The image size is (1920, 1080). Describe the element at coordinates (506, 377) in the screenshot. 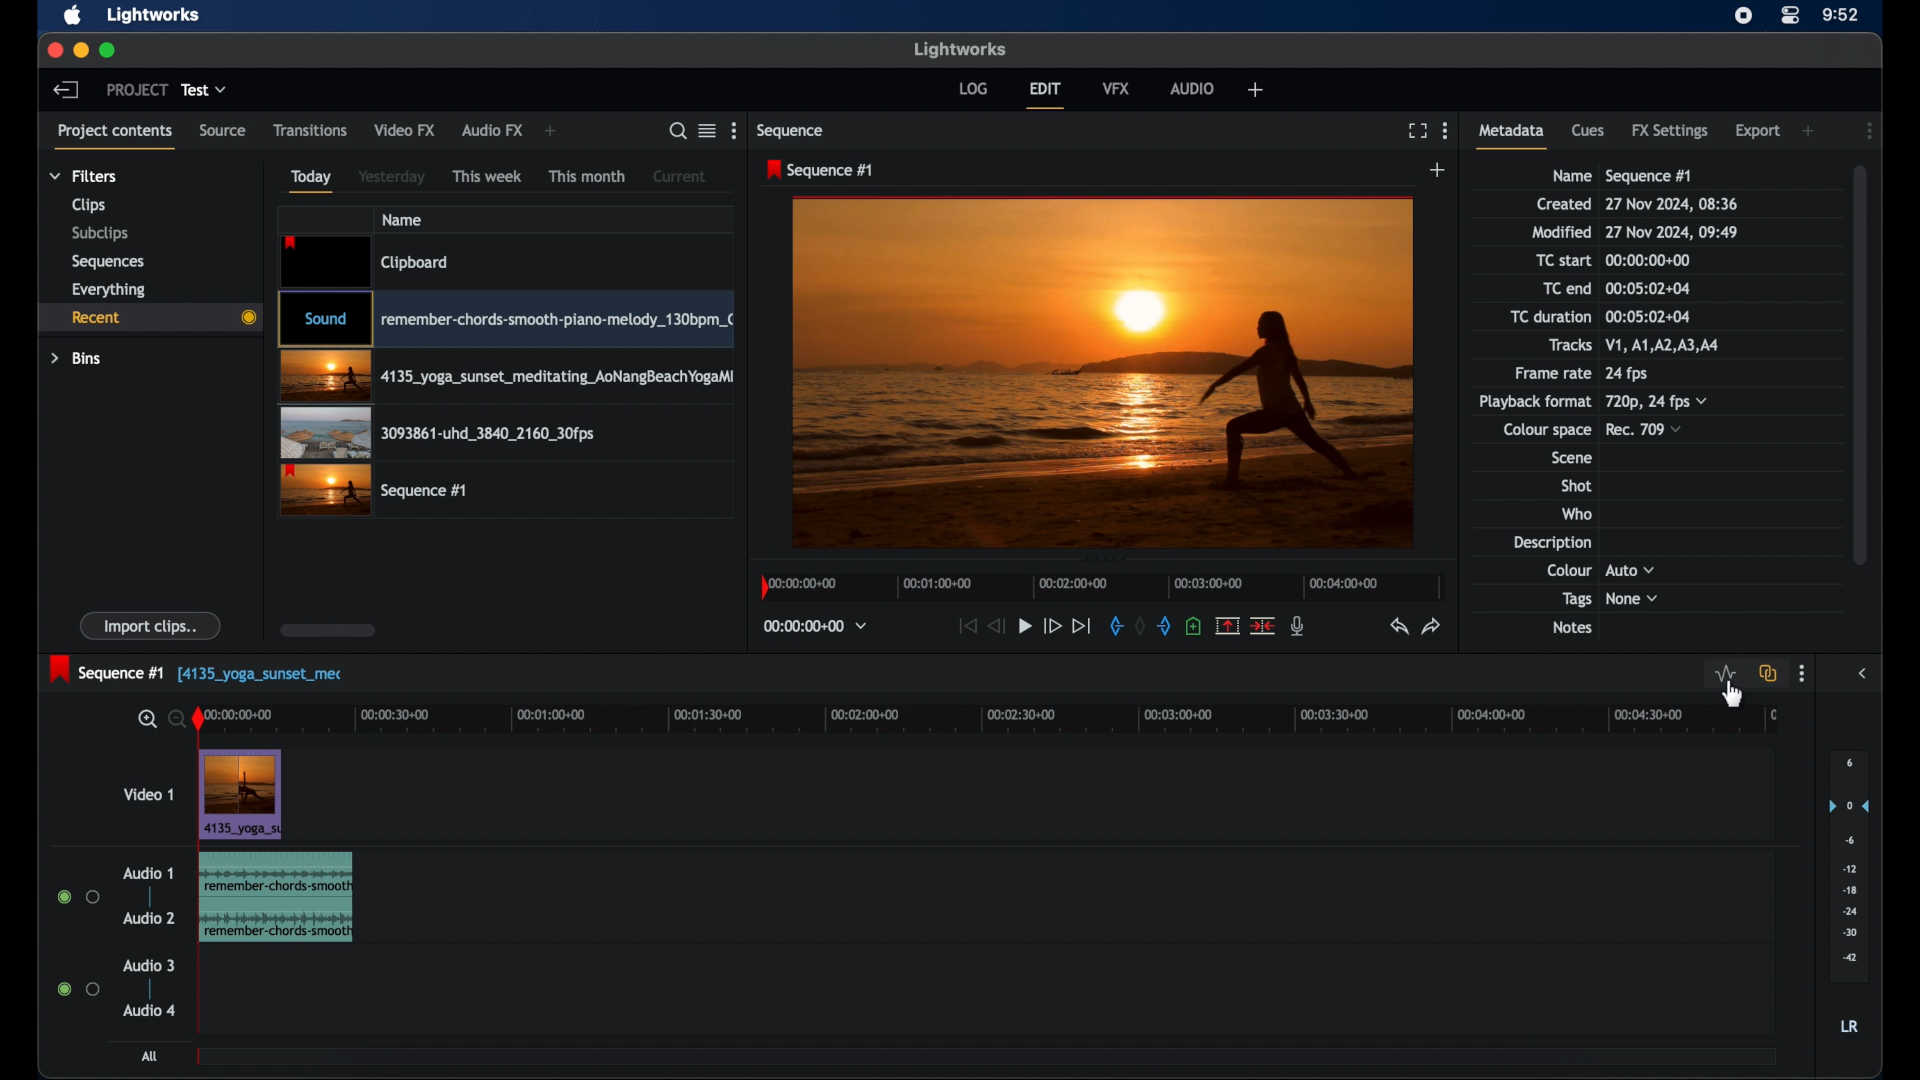

I see `video clip` at that location.